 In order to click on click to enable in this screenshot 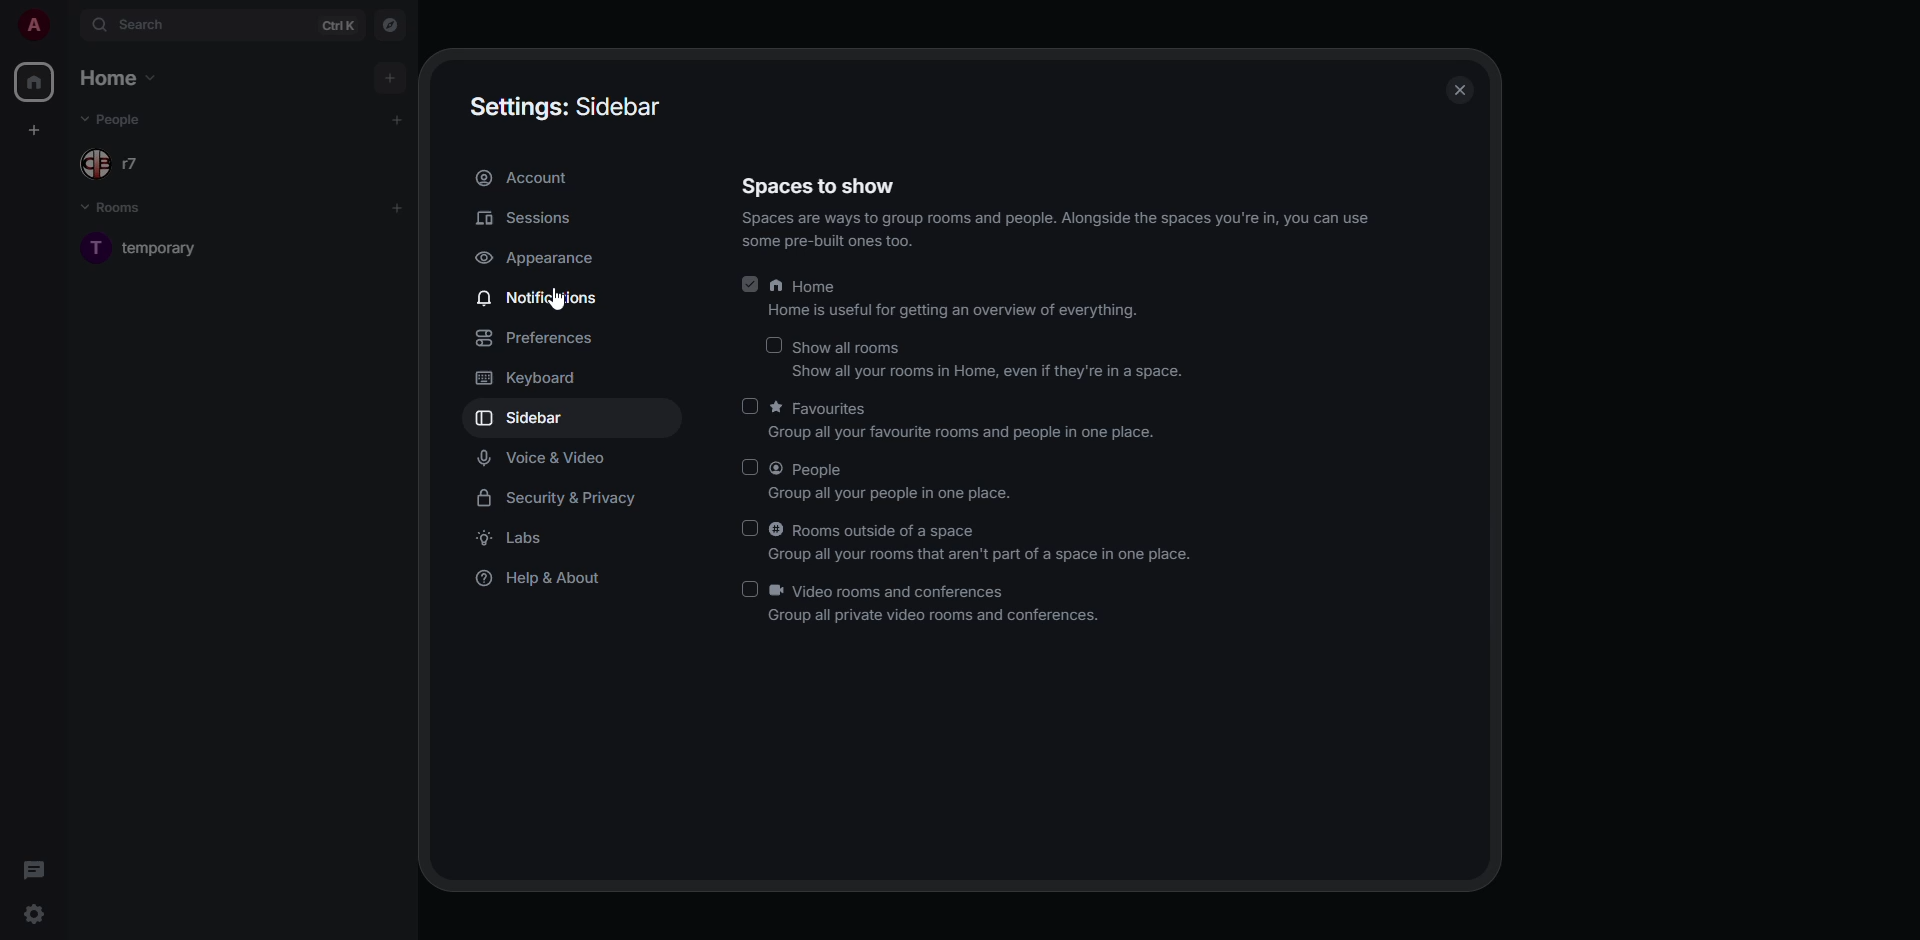, I will do `click(751, 528)`.